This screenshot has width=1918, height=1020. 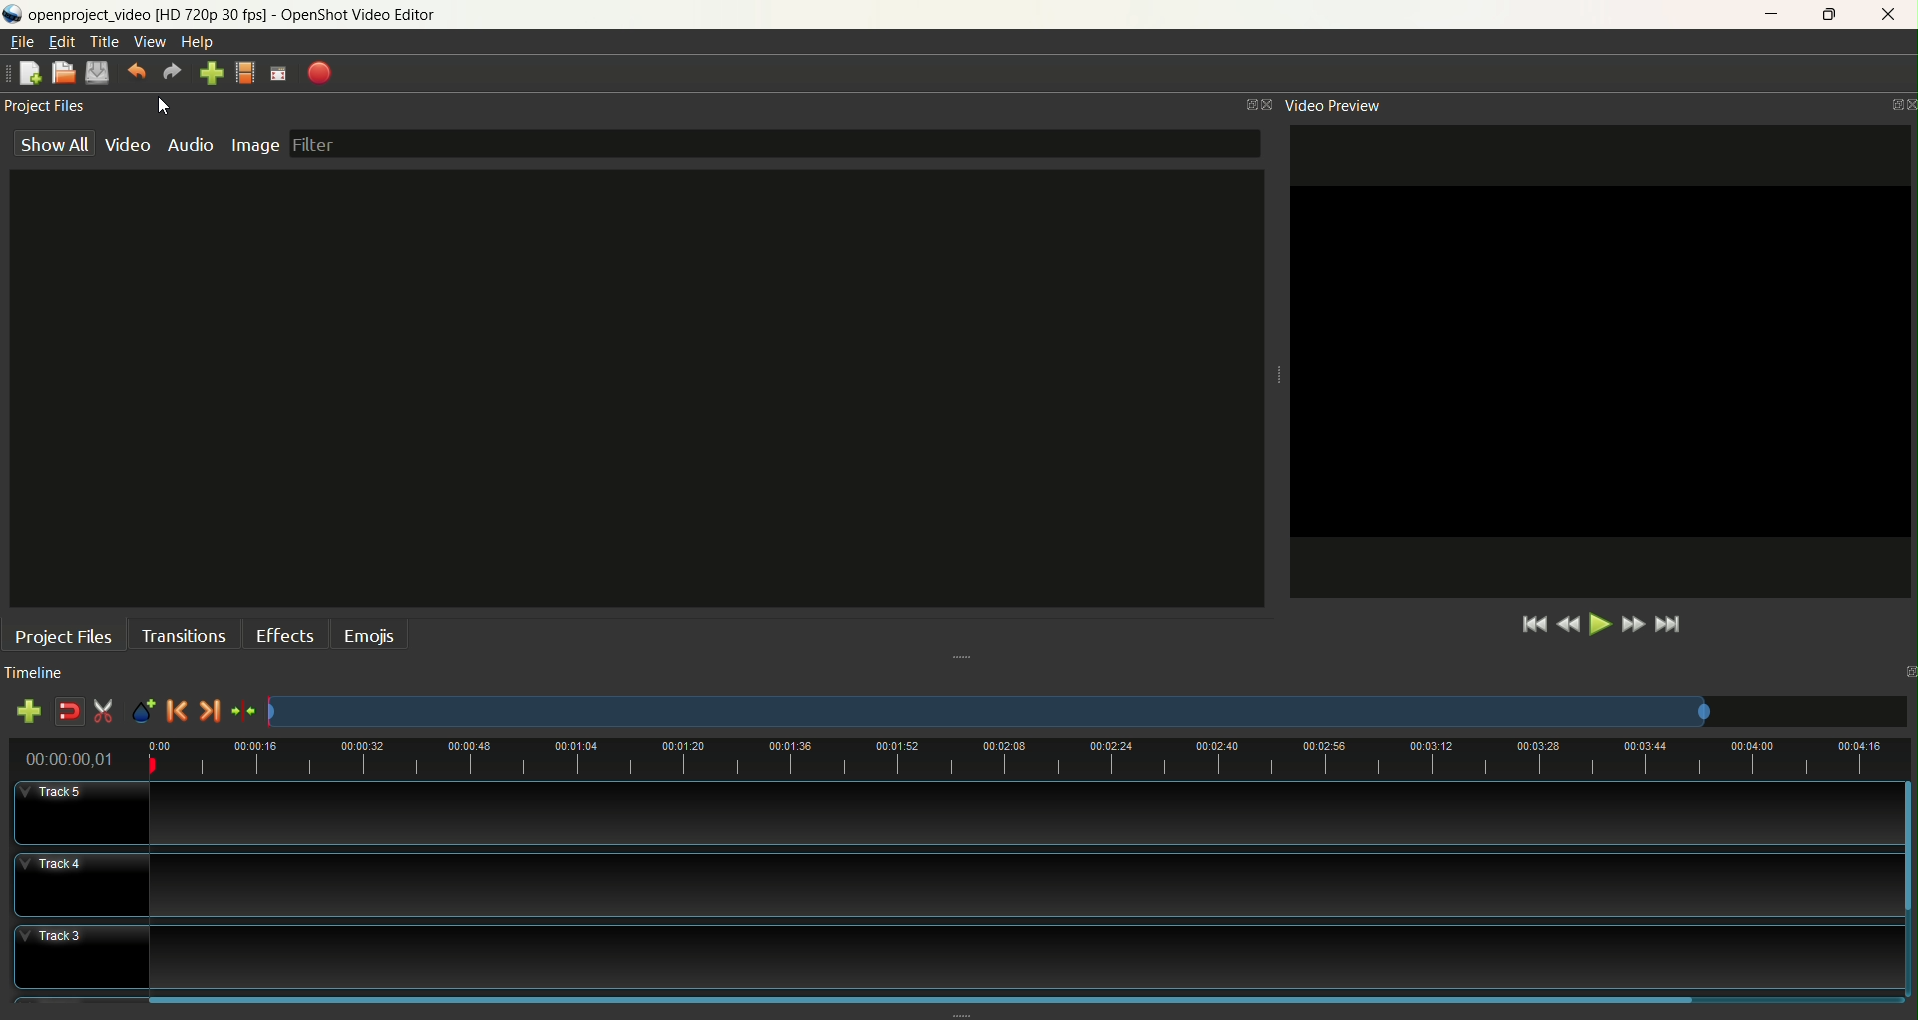 I want to click on maximize, so click(x=1836, y=12).